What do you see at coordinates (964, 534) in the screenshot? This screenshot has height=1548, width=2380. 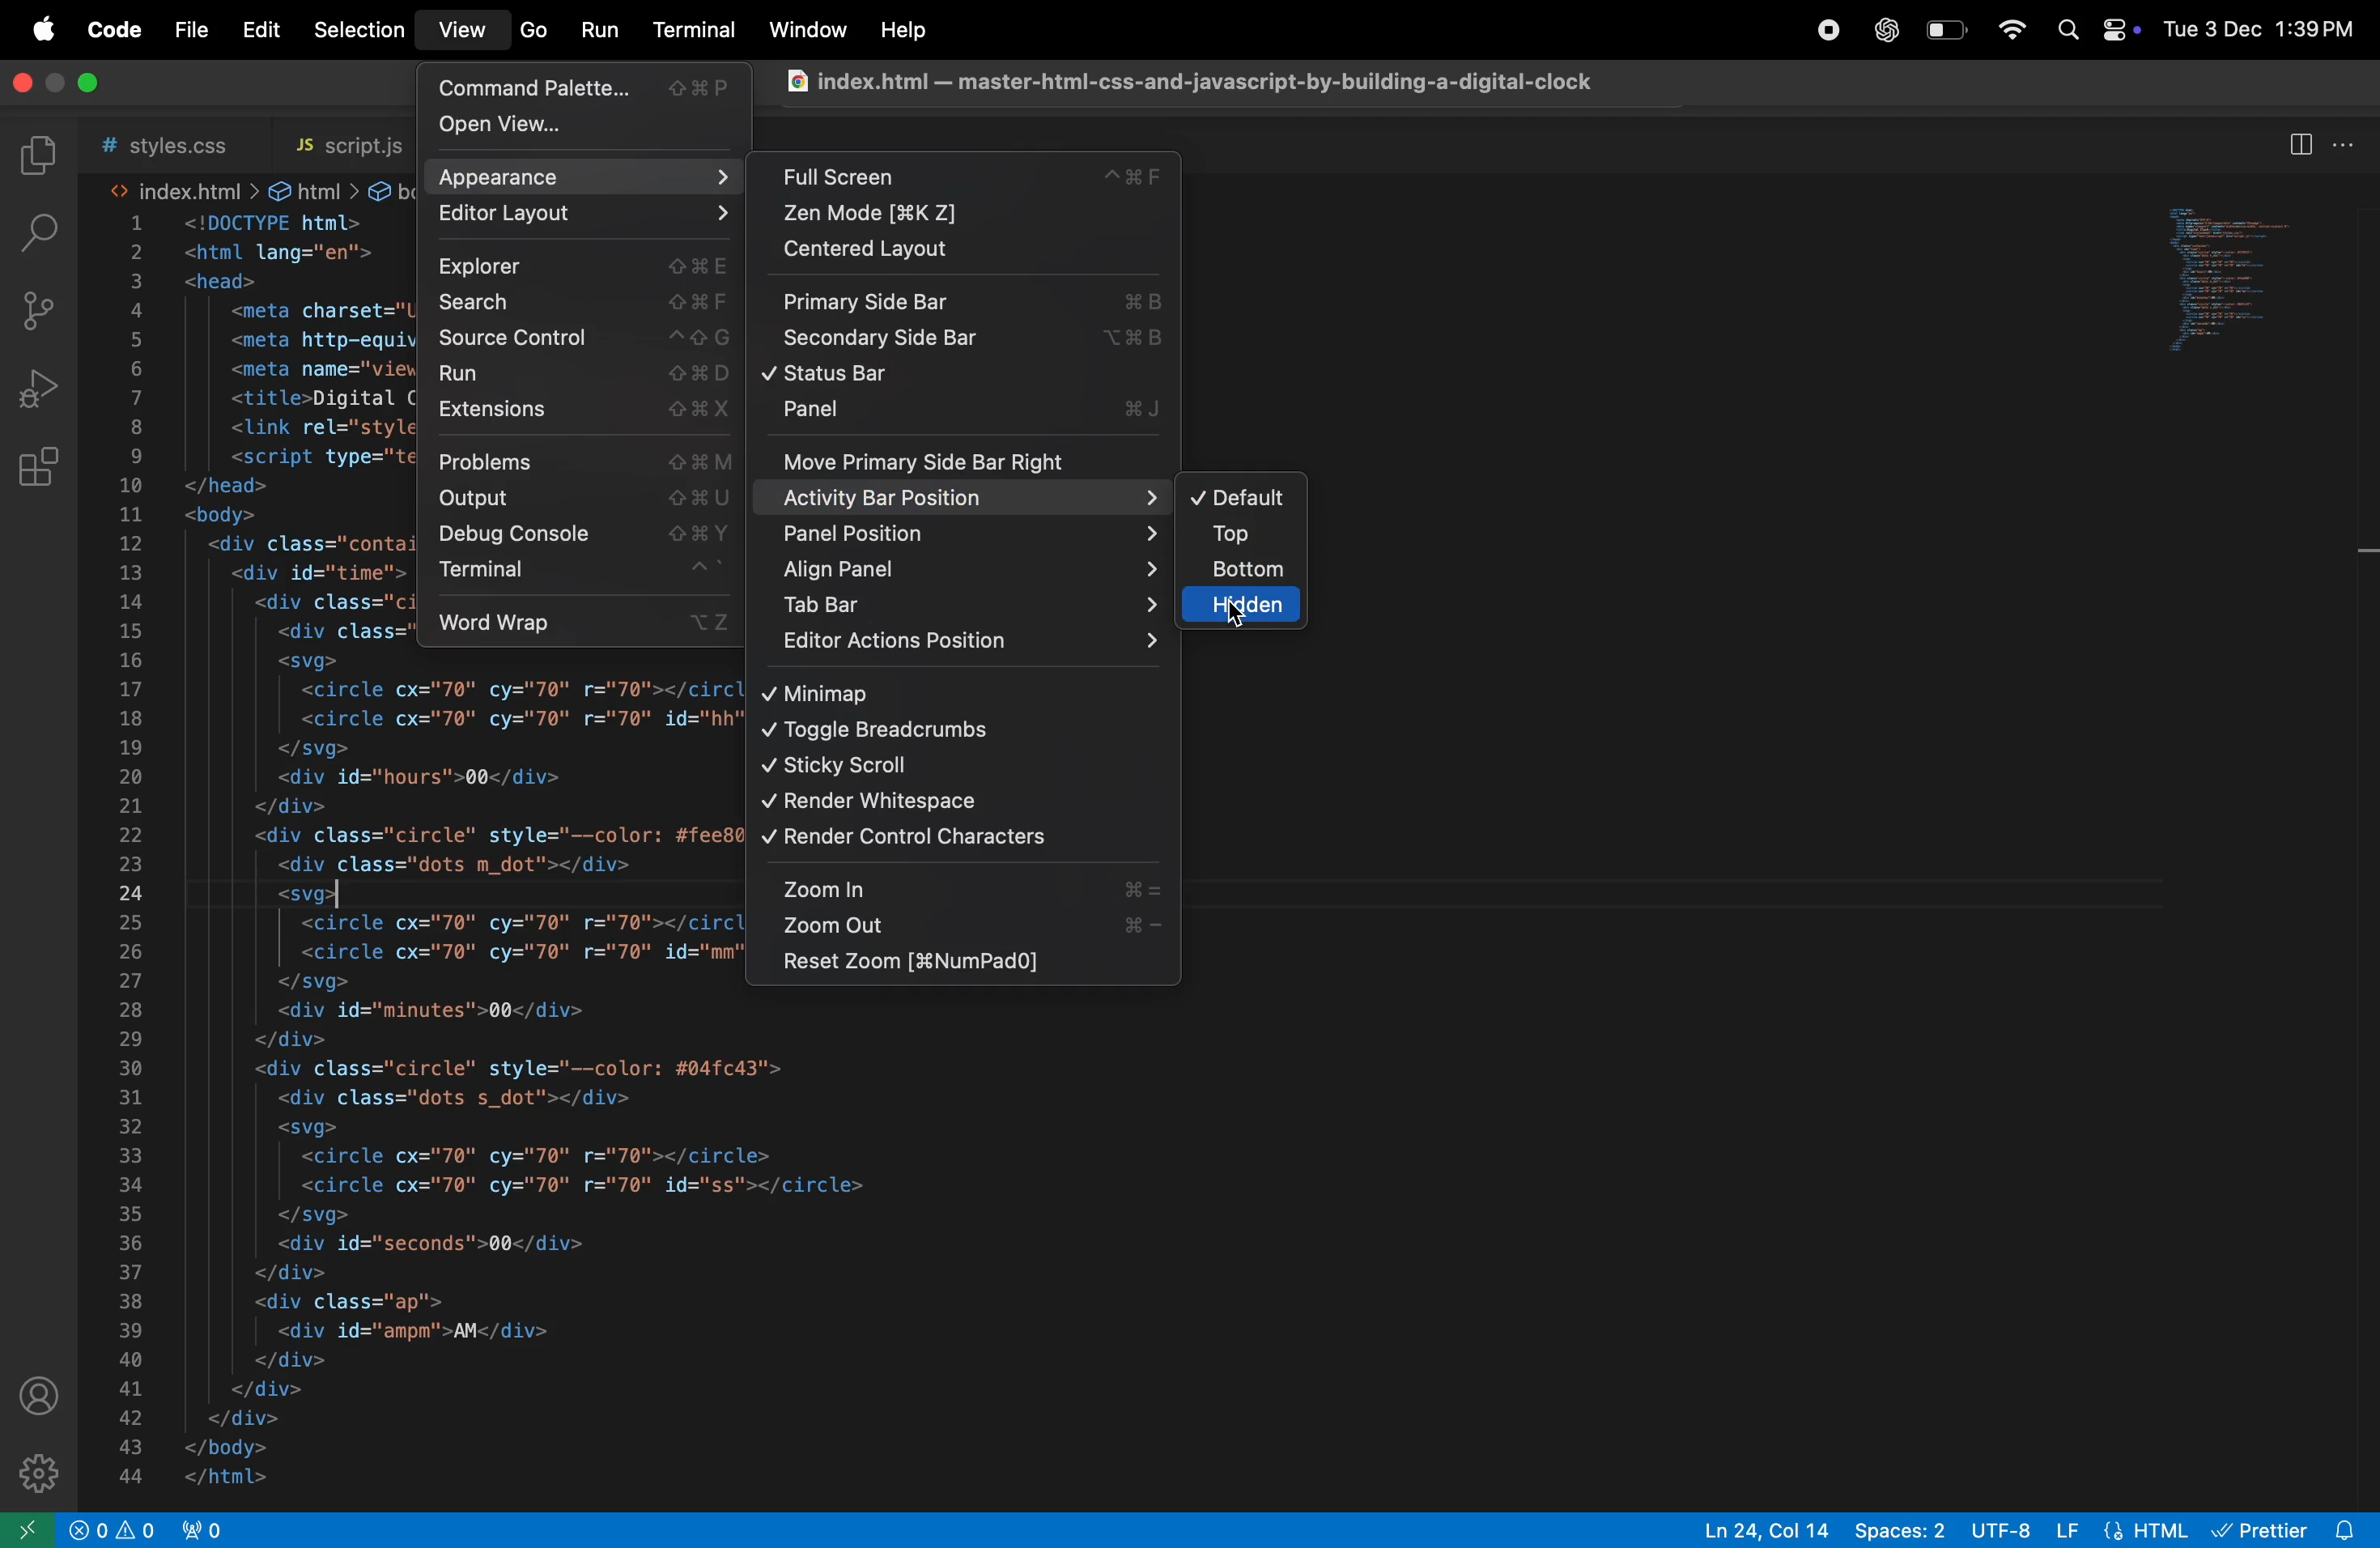 I see `panel position` at bounding box center [964, 534].